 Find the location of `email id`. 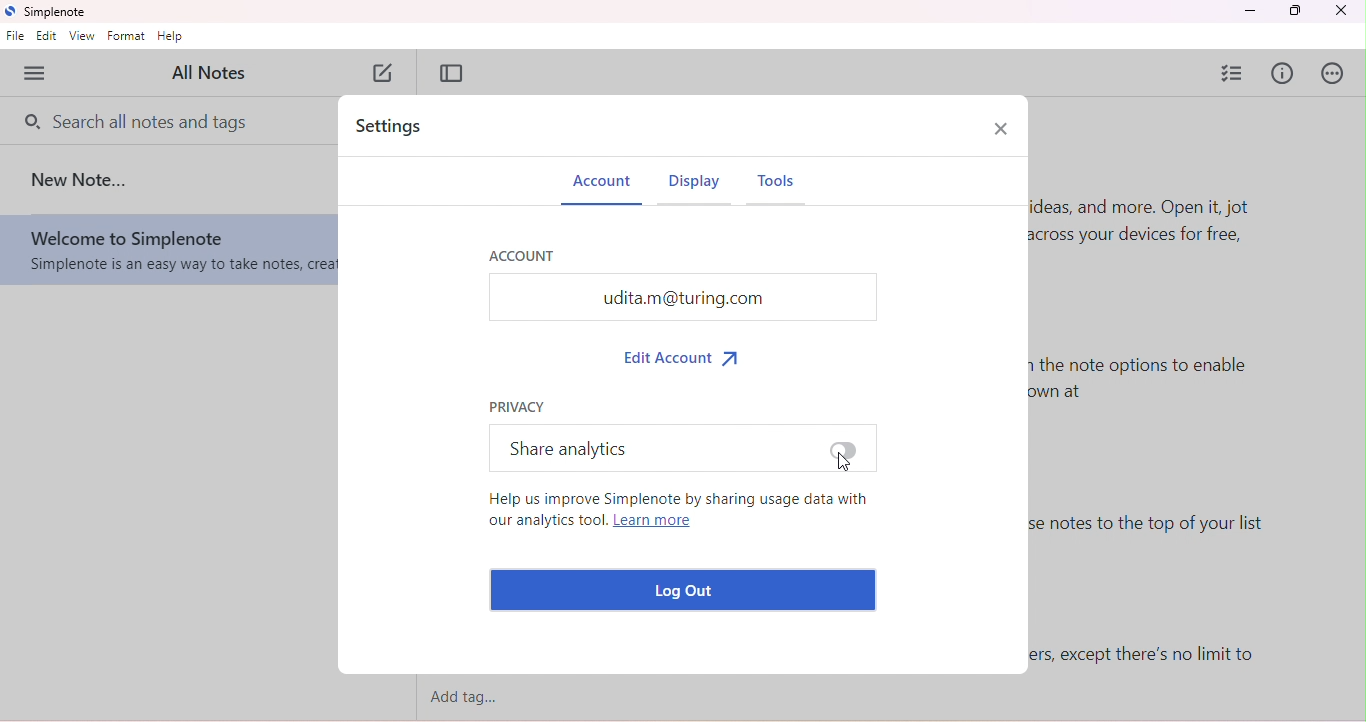

email id is located at coordinates (682, 297).